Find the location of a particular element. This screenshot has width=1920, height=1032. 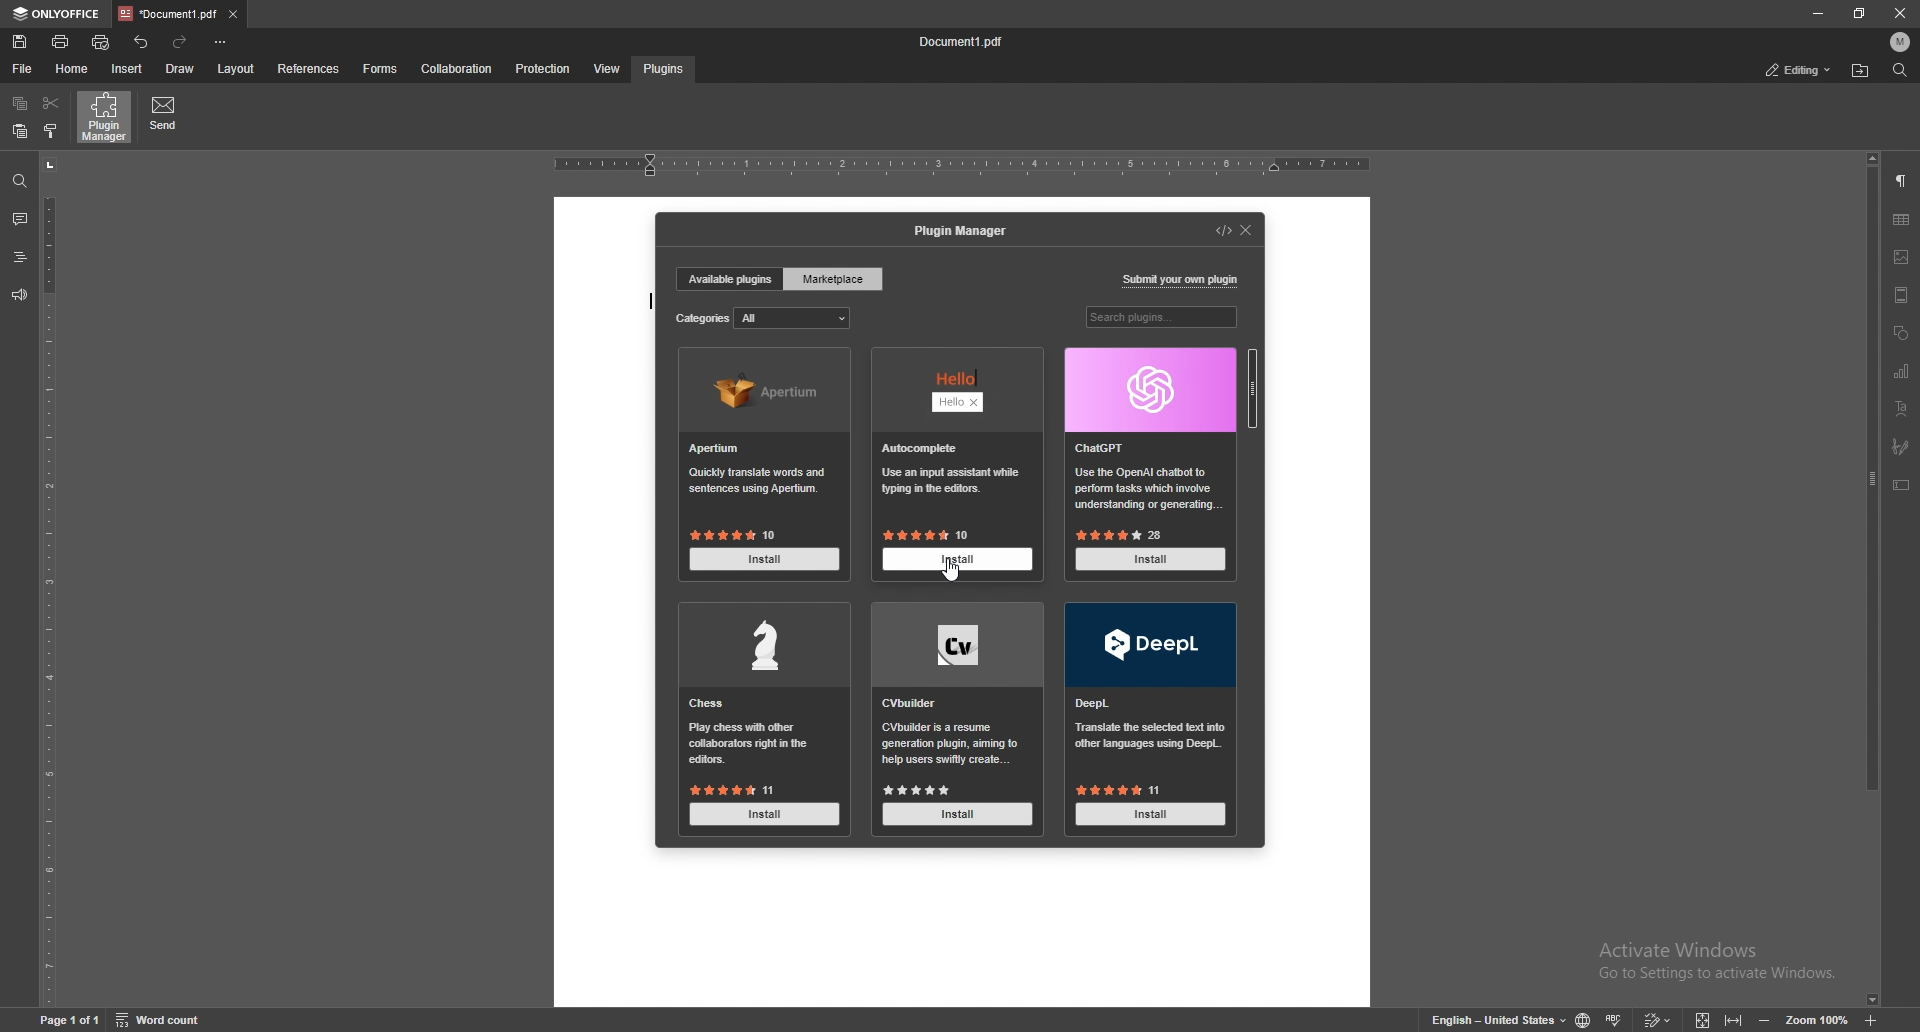

zoom out is located at coordinates (1763, 1016).